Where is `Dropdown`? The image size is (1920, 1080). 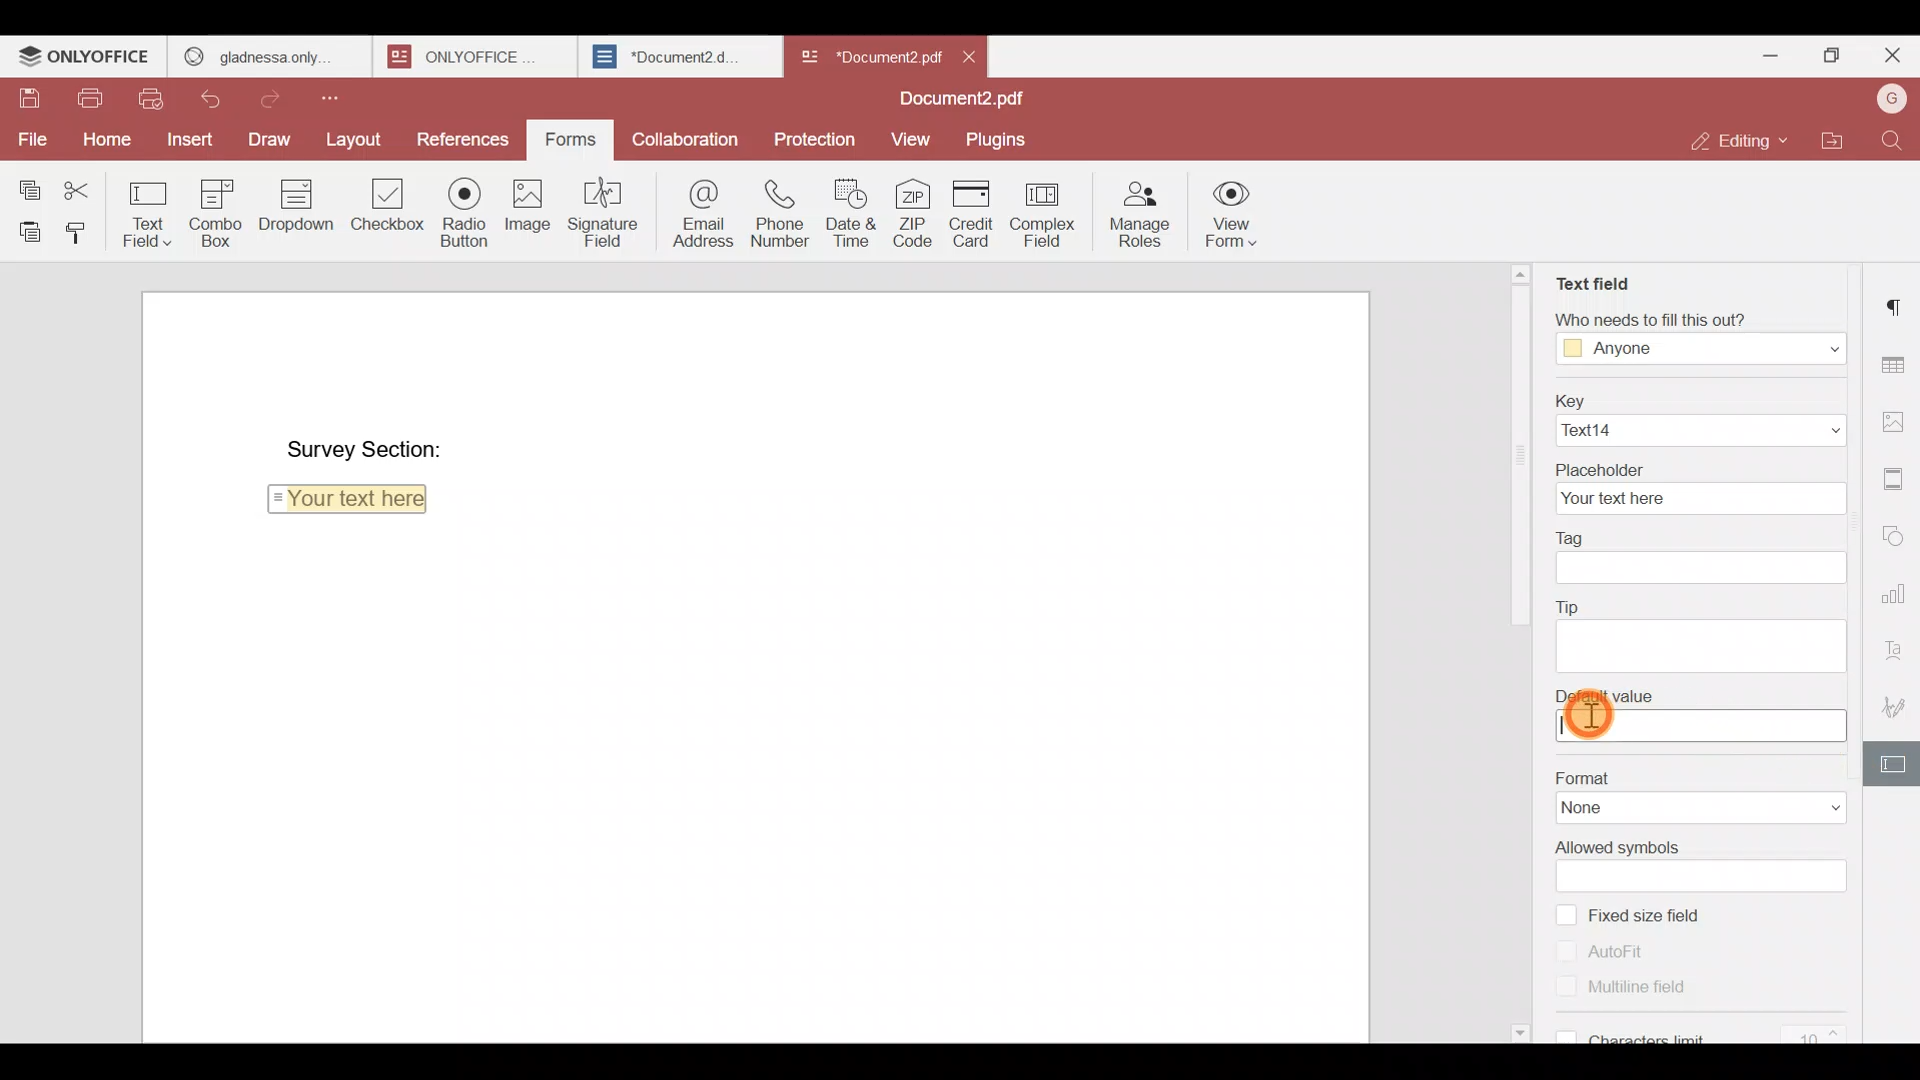
Dropdown is located at coordinates (292, 209).